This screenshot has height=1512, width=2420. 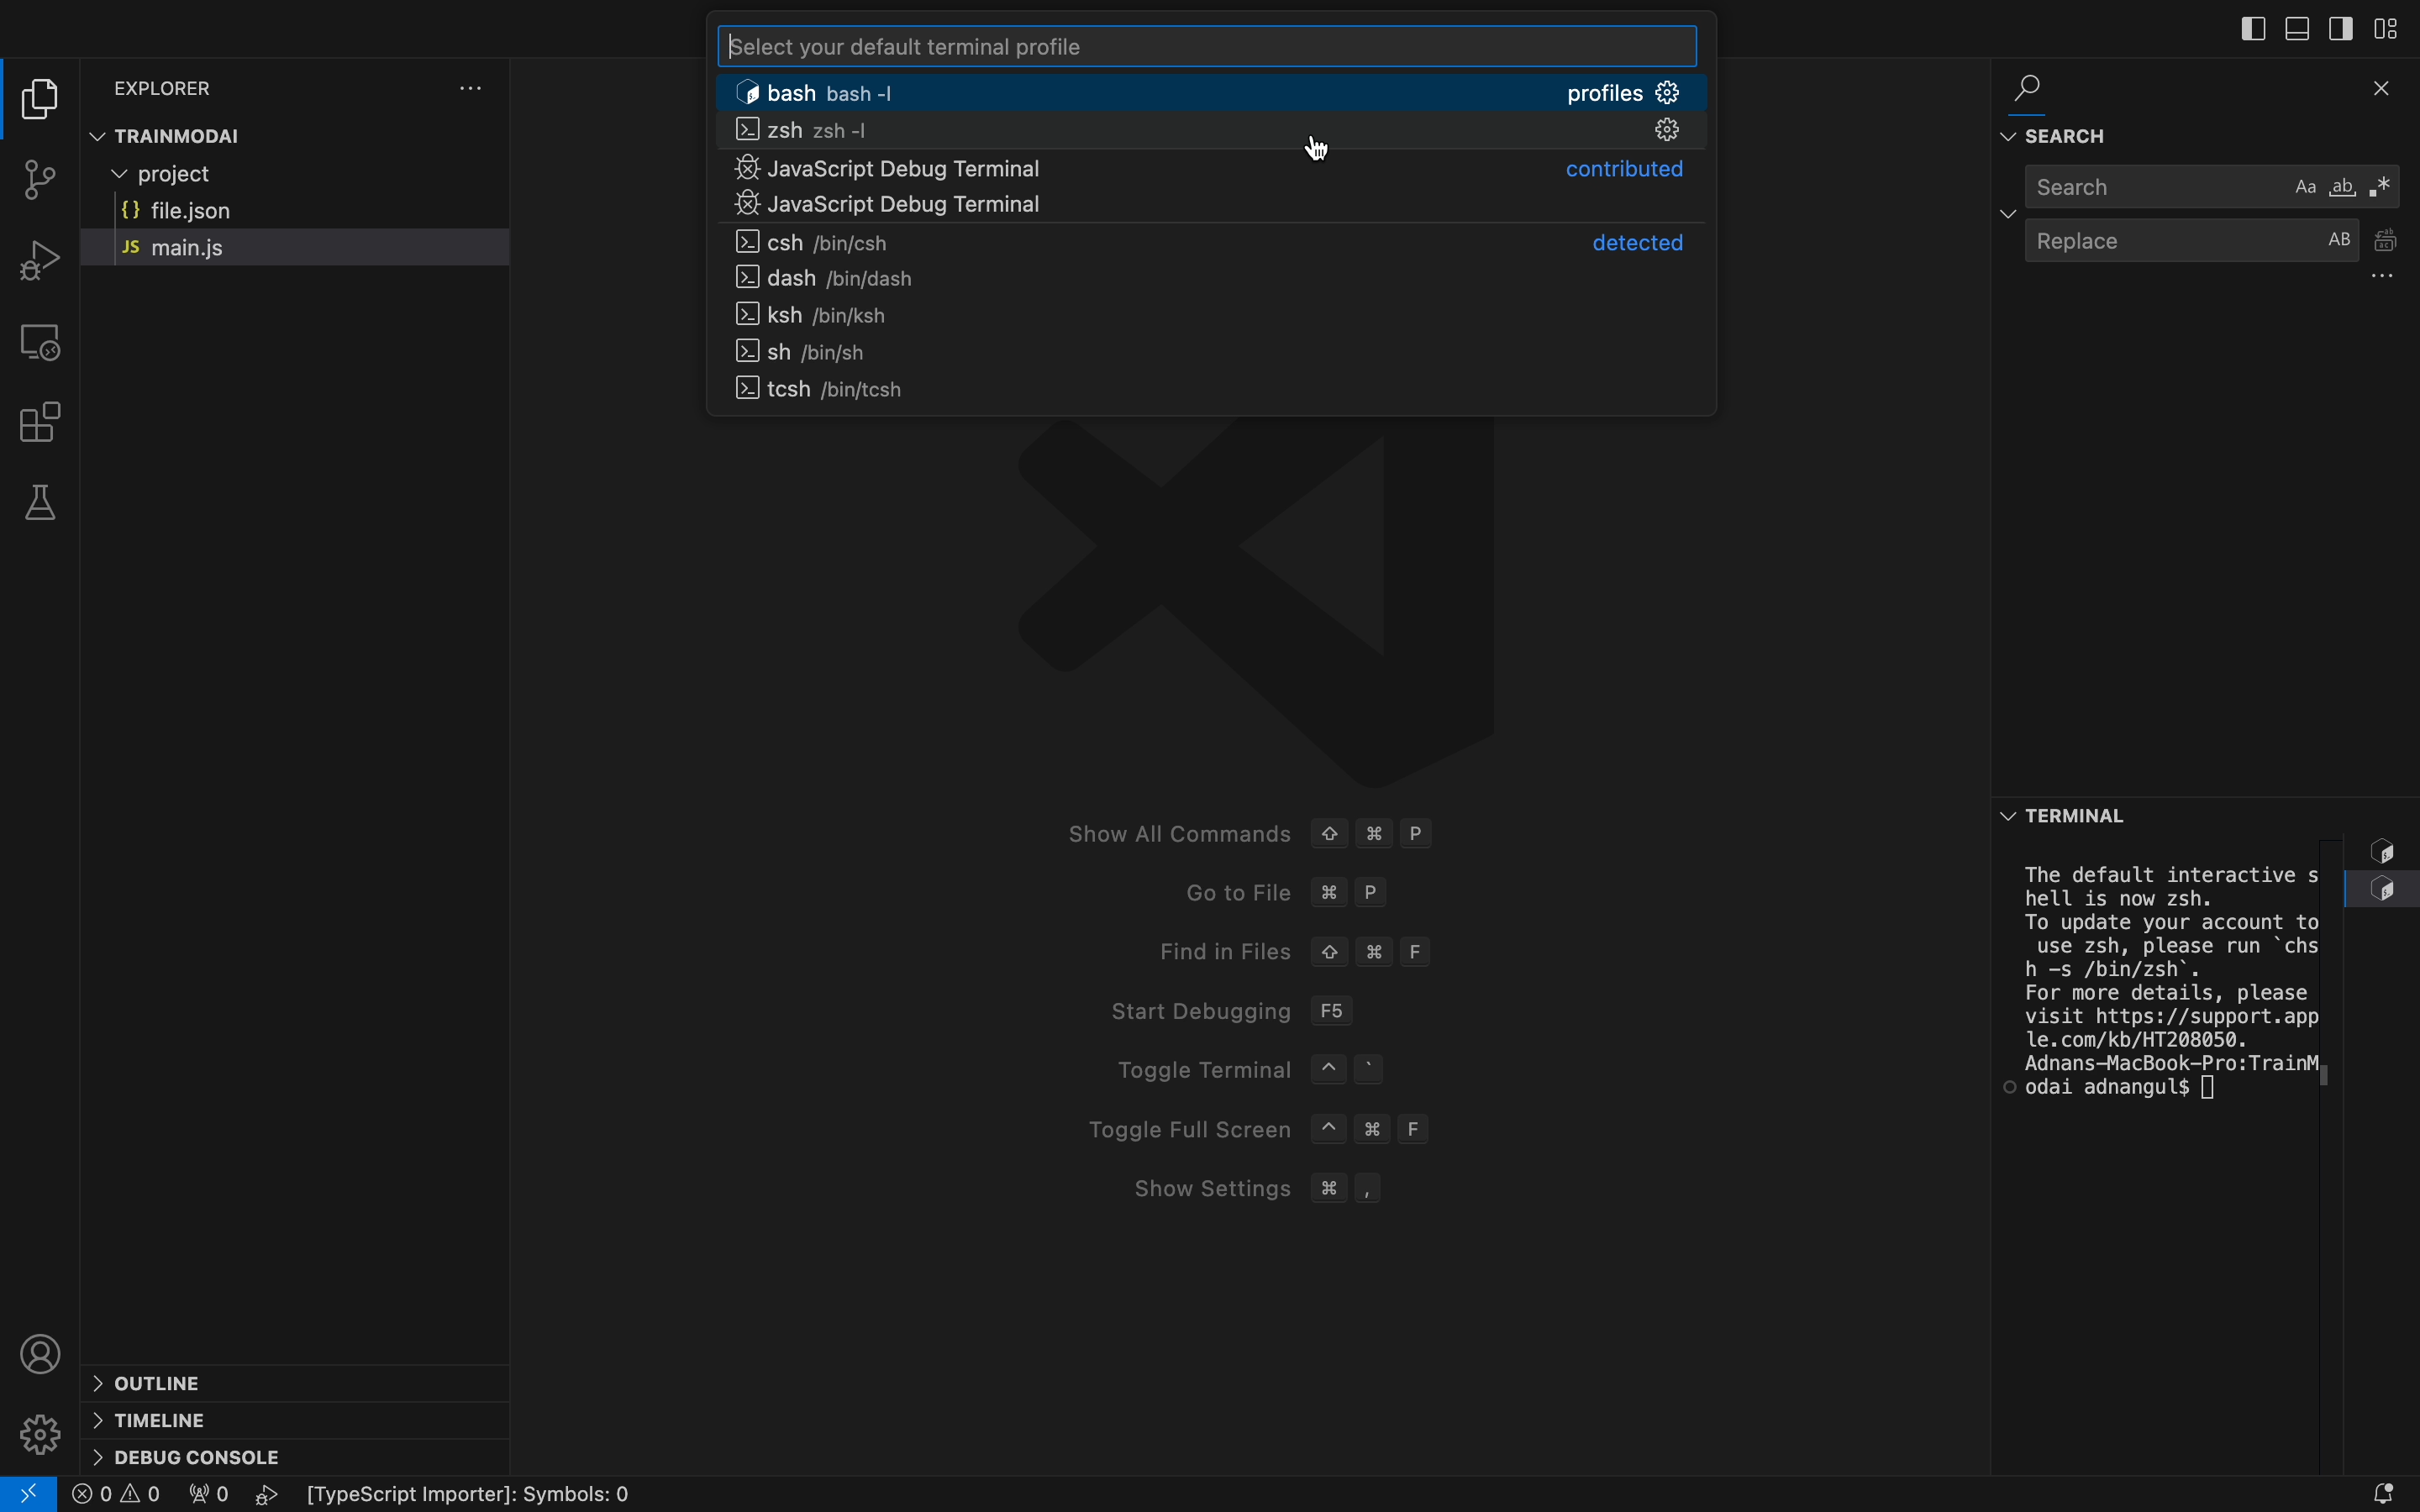 I want to click on sidebar on right, so click(x=2340, y=29).